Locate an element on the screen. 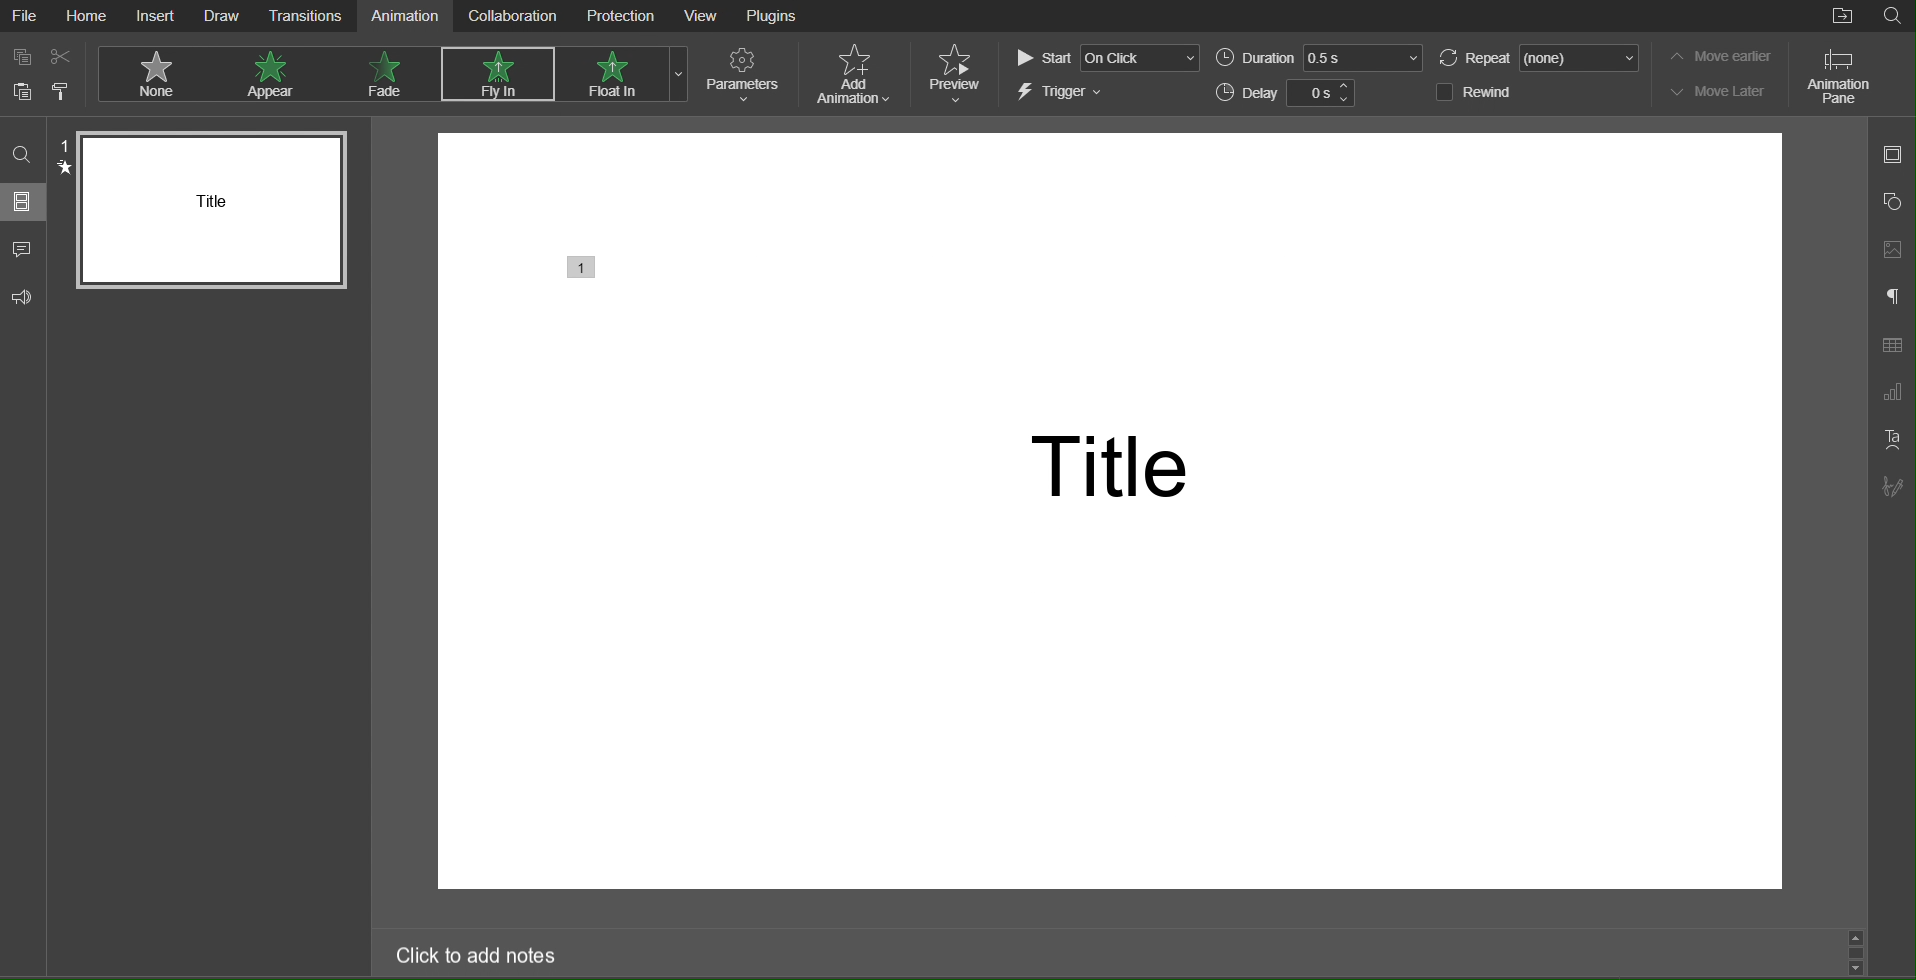 The width and height of the screenshot is (1916, 980). Animation Added is located at coordinates (577, 268).